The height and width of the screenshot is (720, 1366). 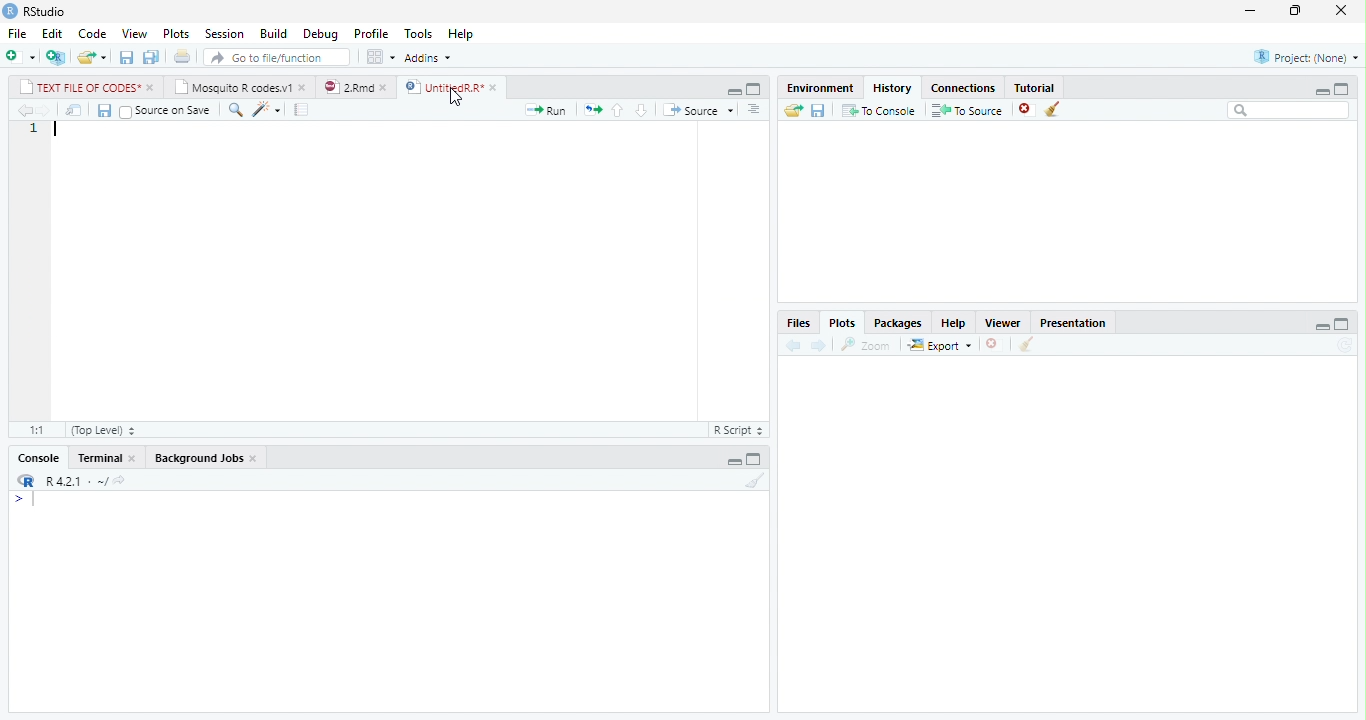 What do you see at coordinates (135, 33) in the screenshot?
I see `View` at bounding box center [135, 33].